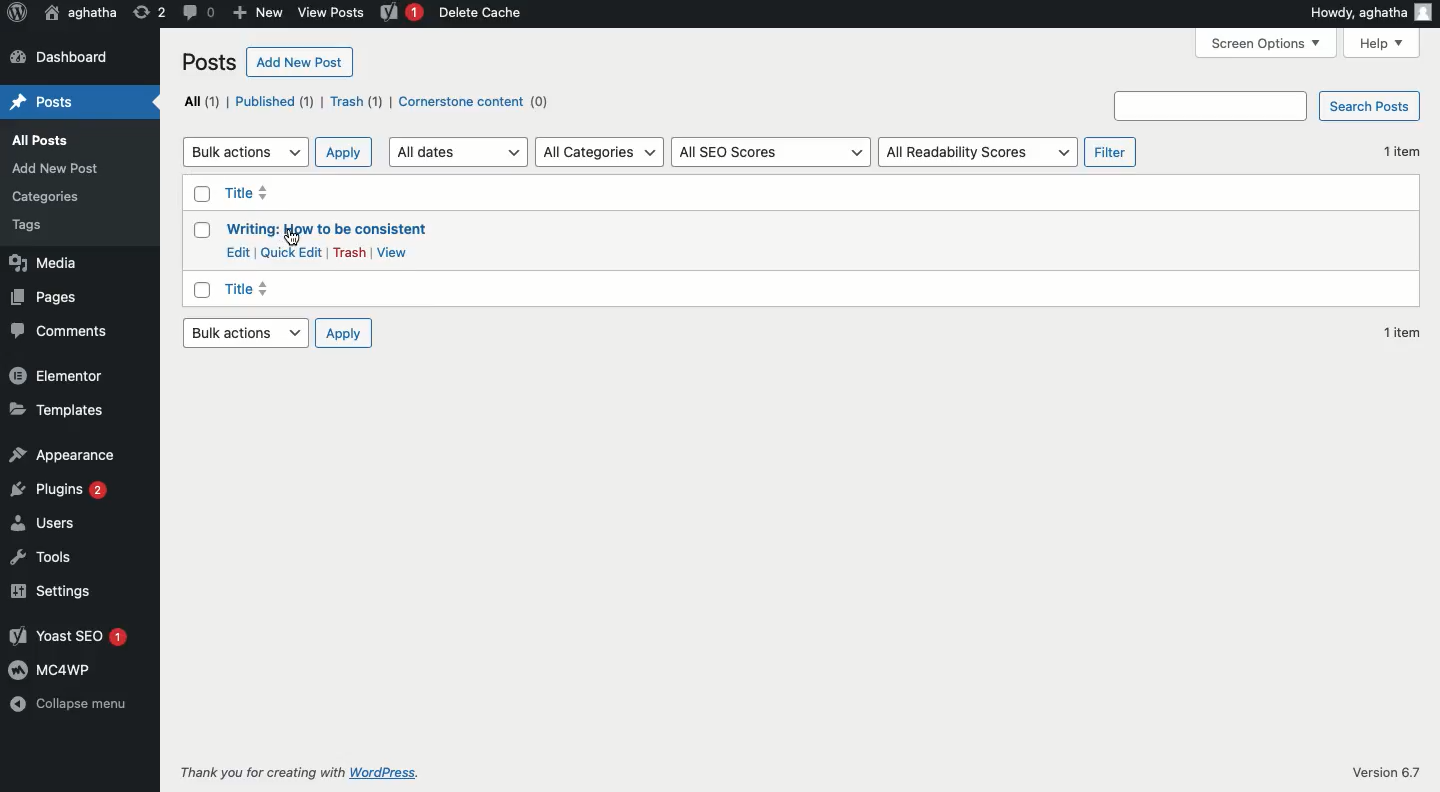 This screenshot has width=1440, height=792. Describe the element at coordinates (256, 13) in the screenshot. I see `New` at that location.